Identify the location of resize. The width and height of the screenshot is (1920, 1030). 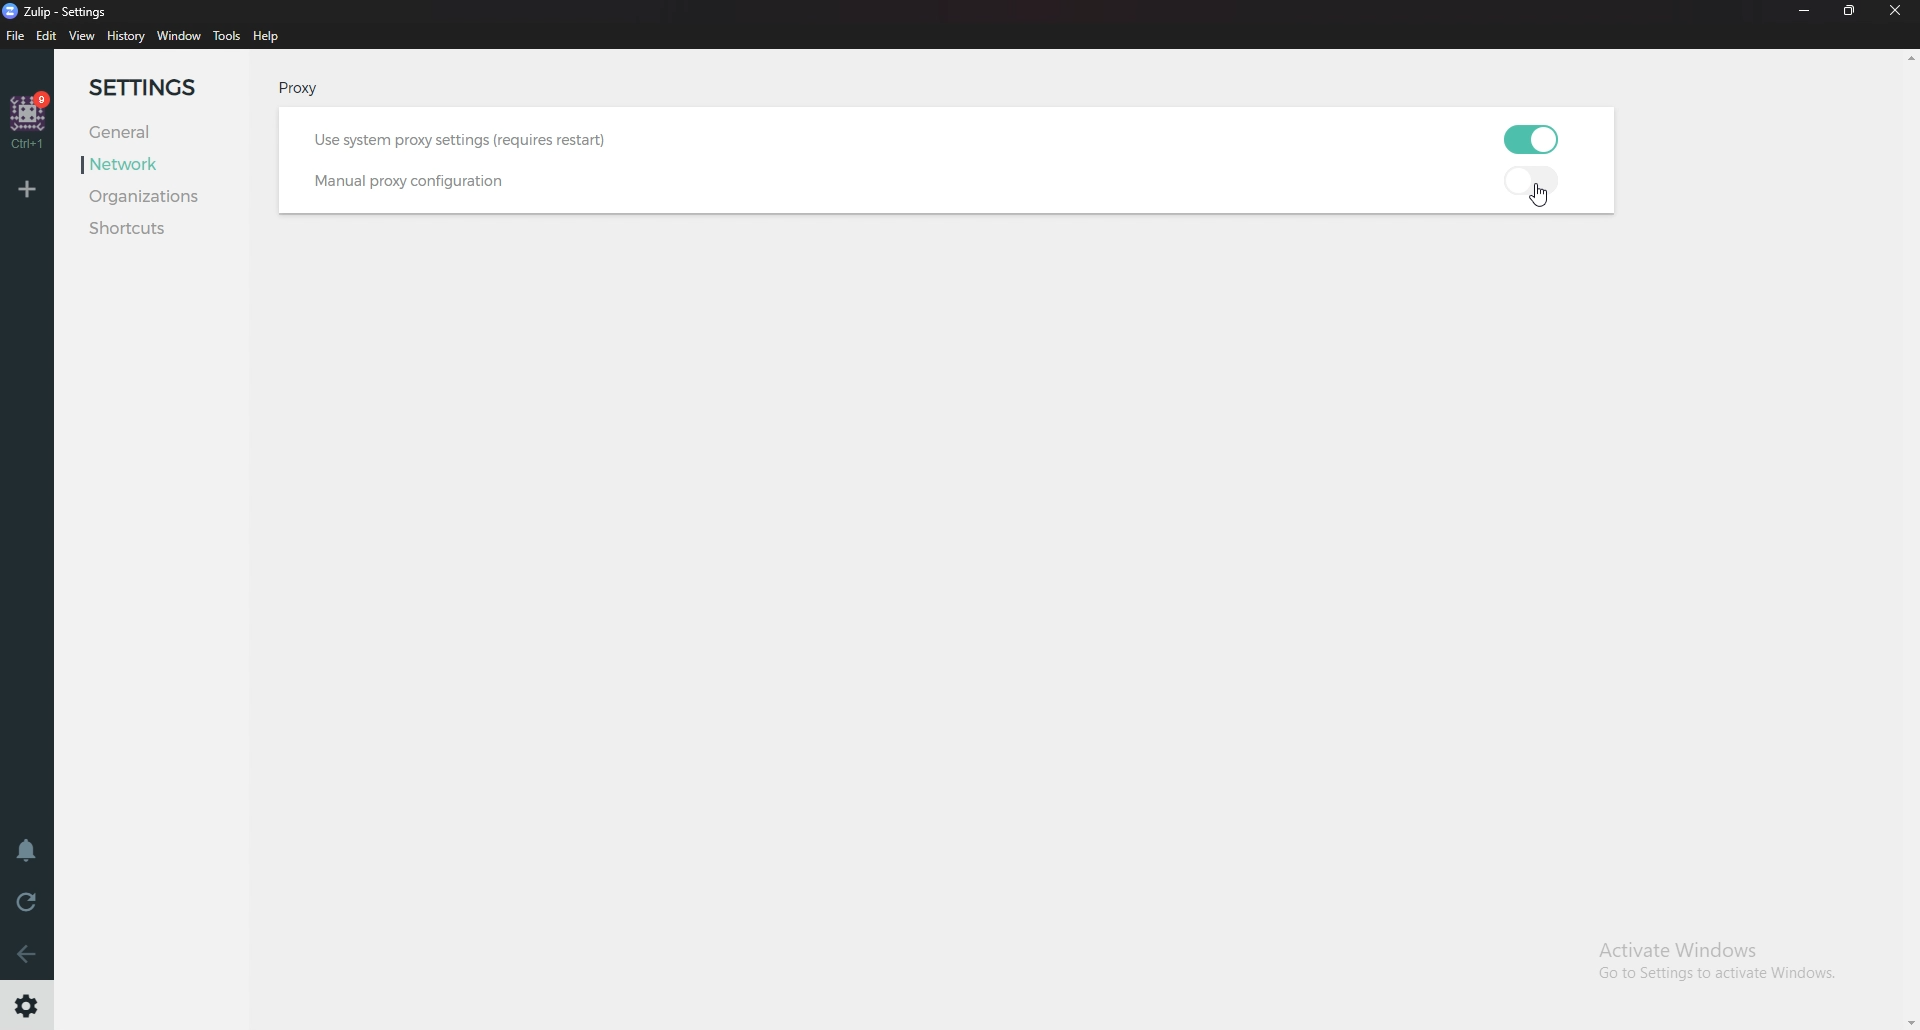
(1852, 12).